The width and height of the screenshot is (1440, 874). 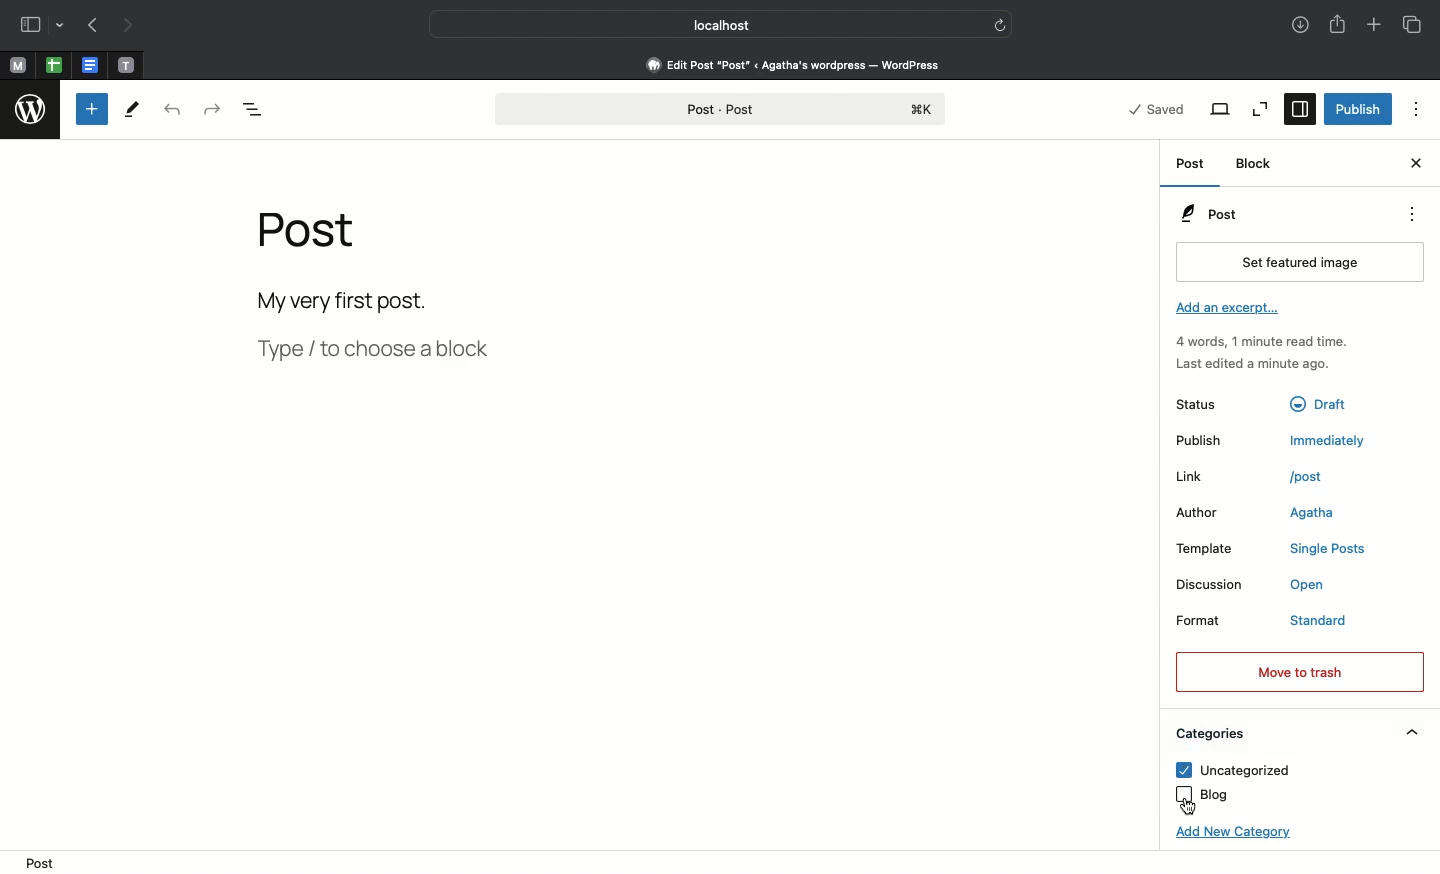 I want to click on Document, so click(x=90, y=66).